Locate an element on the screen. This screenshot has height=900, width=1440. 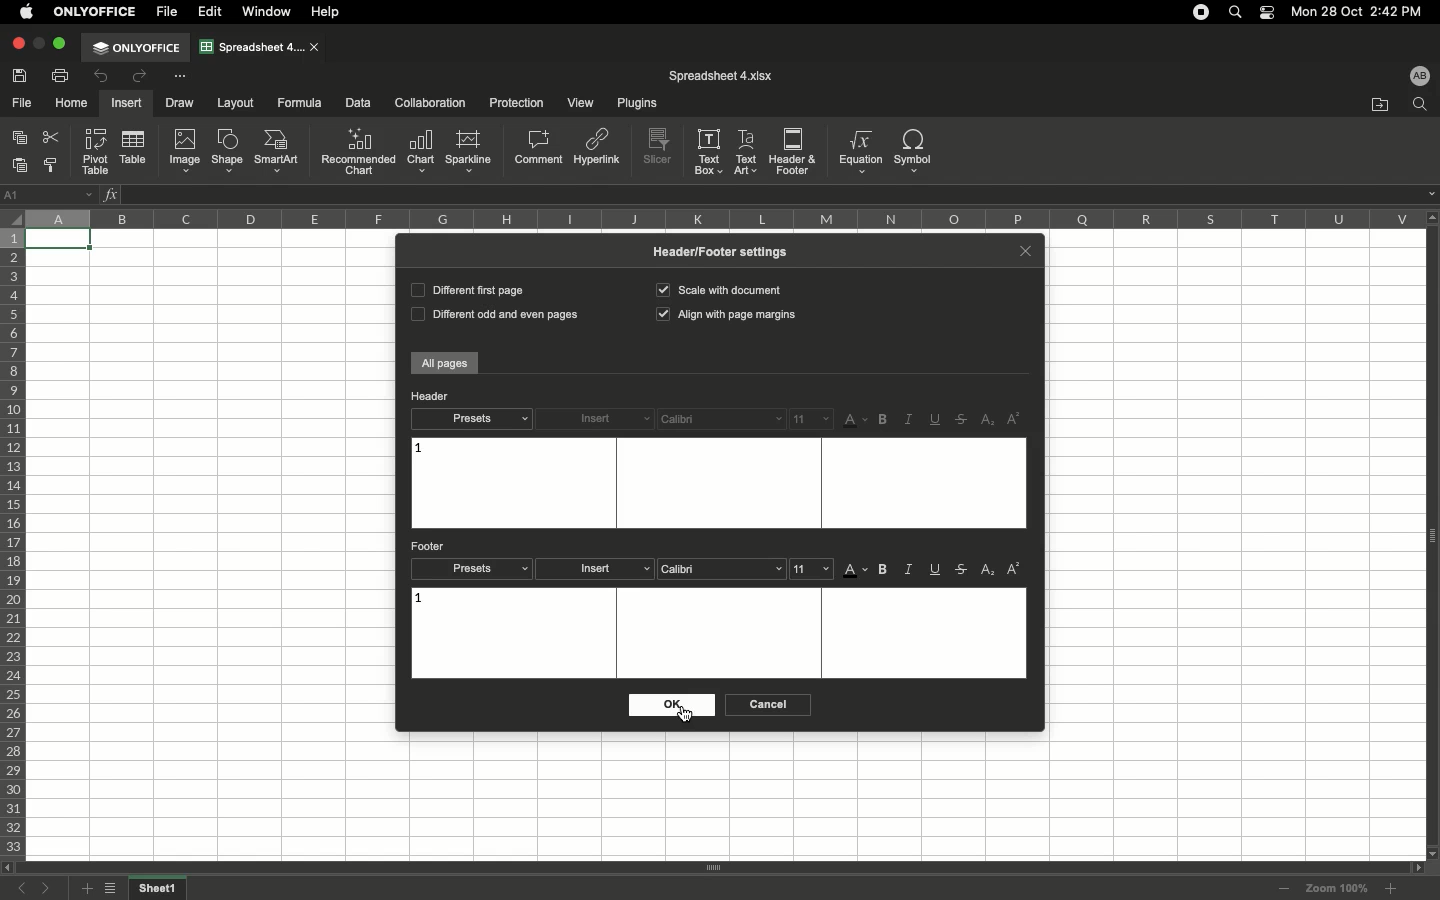
Collaboration is located at coordinates (431, 104).